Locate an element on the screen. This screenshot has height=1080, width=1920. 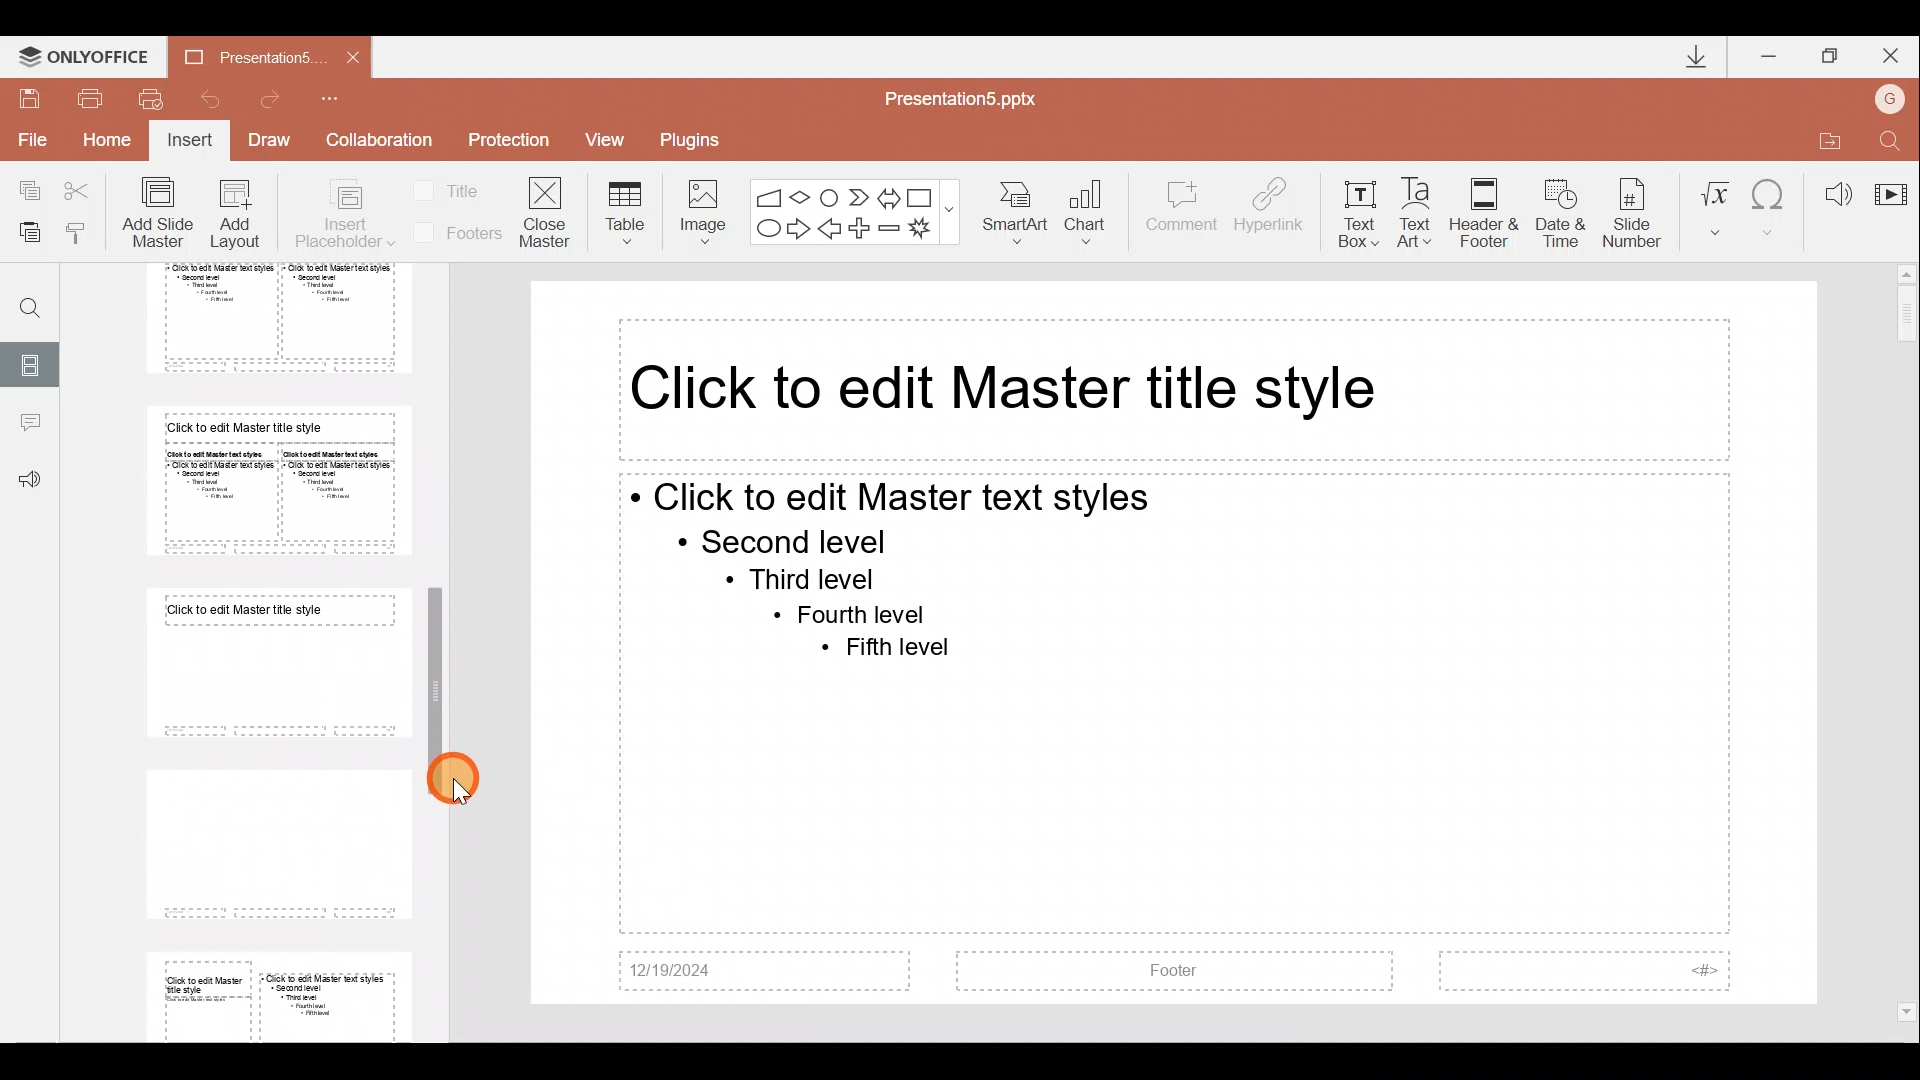
Equation is located at coordinates (1714, 205).